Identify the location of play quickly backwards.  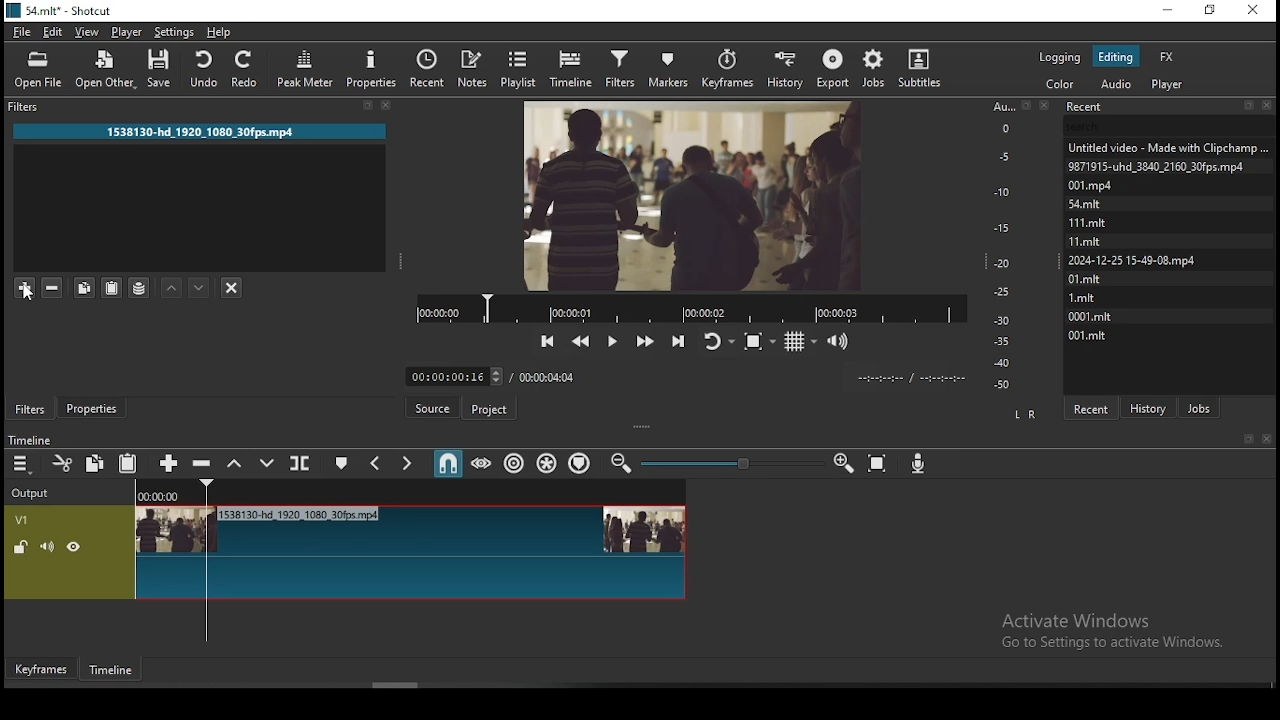
(581, 341).